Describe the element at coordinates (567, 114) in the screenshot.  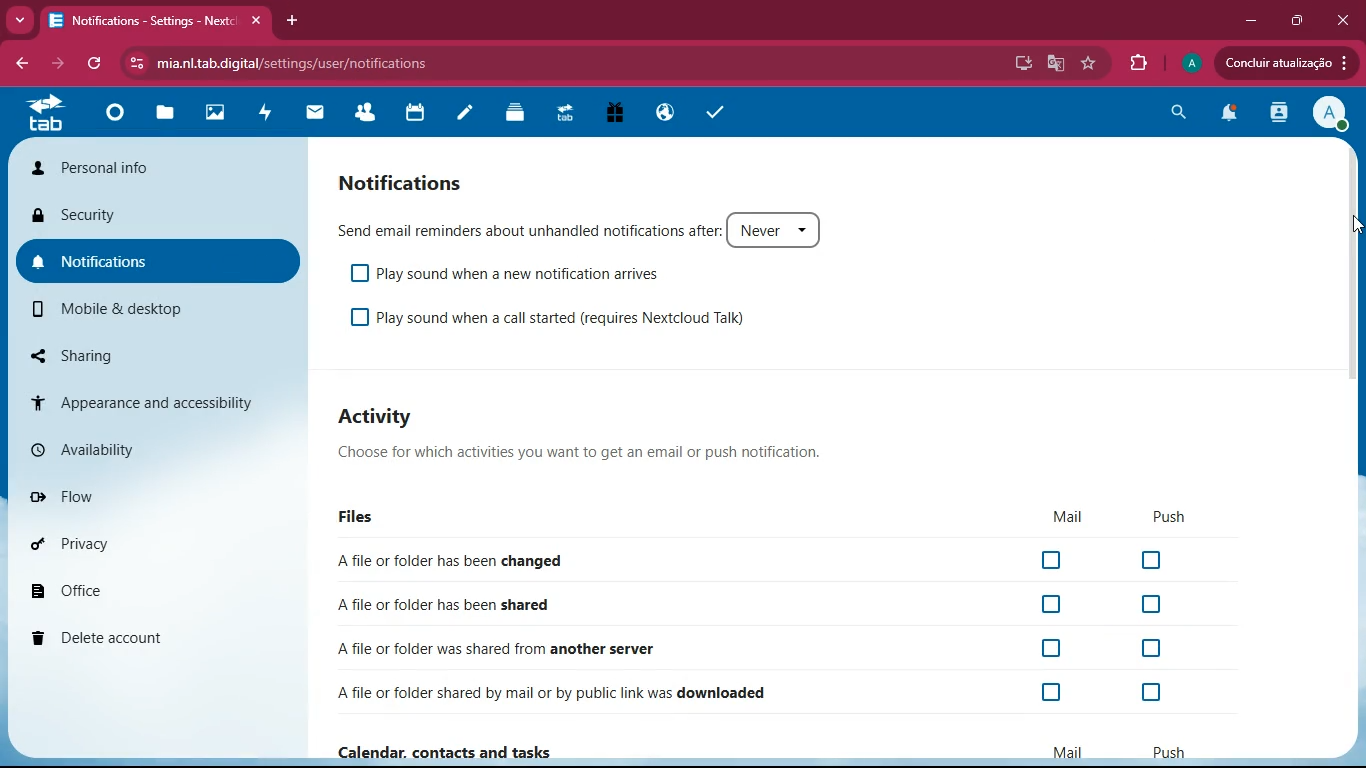
I see `tab` at that location.